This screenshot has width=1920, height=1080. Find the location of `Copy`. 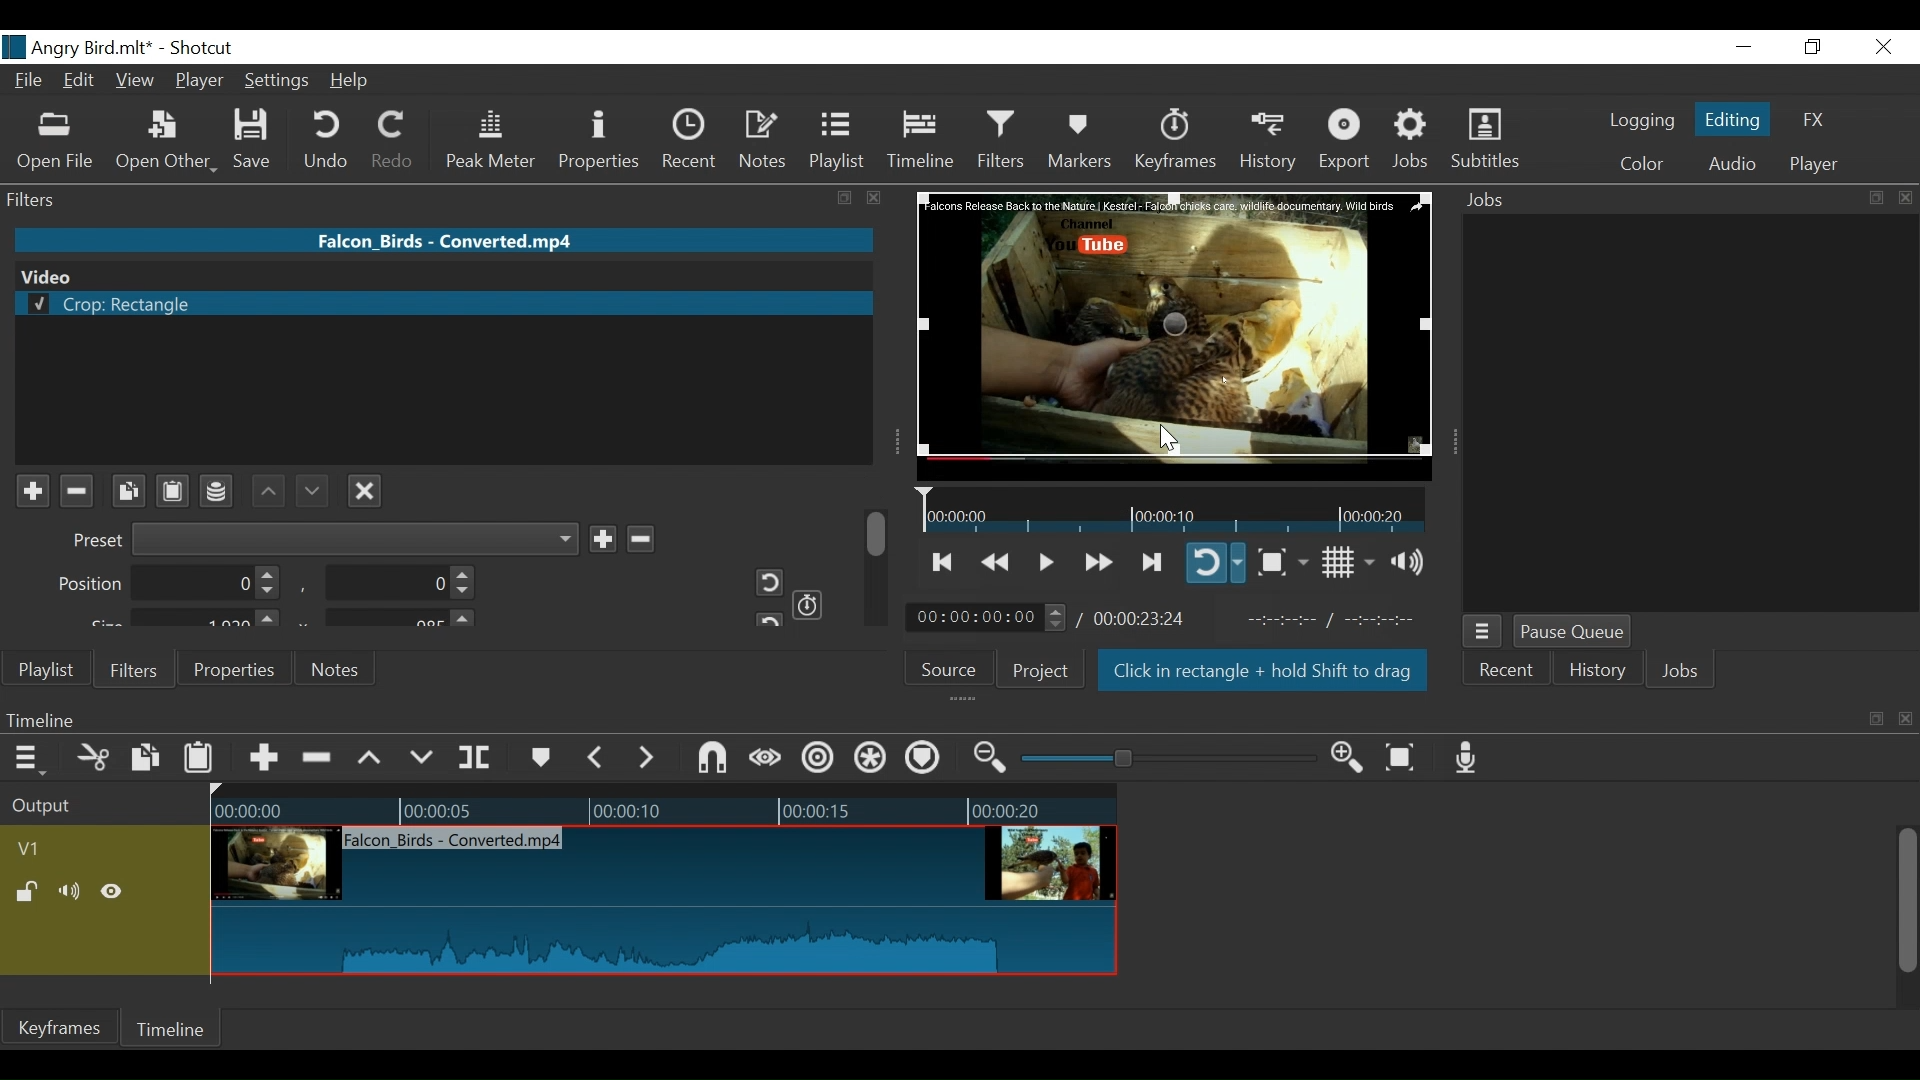

Copy is located at coordinates (128, 491).